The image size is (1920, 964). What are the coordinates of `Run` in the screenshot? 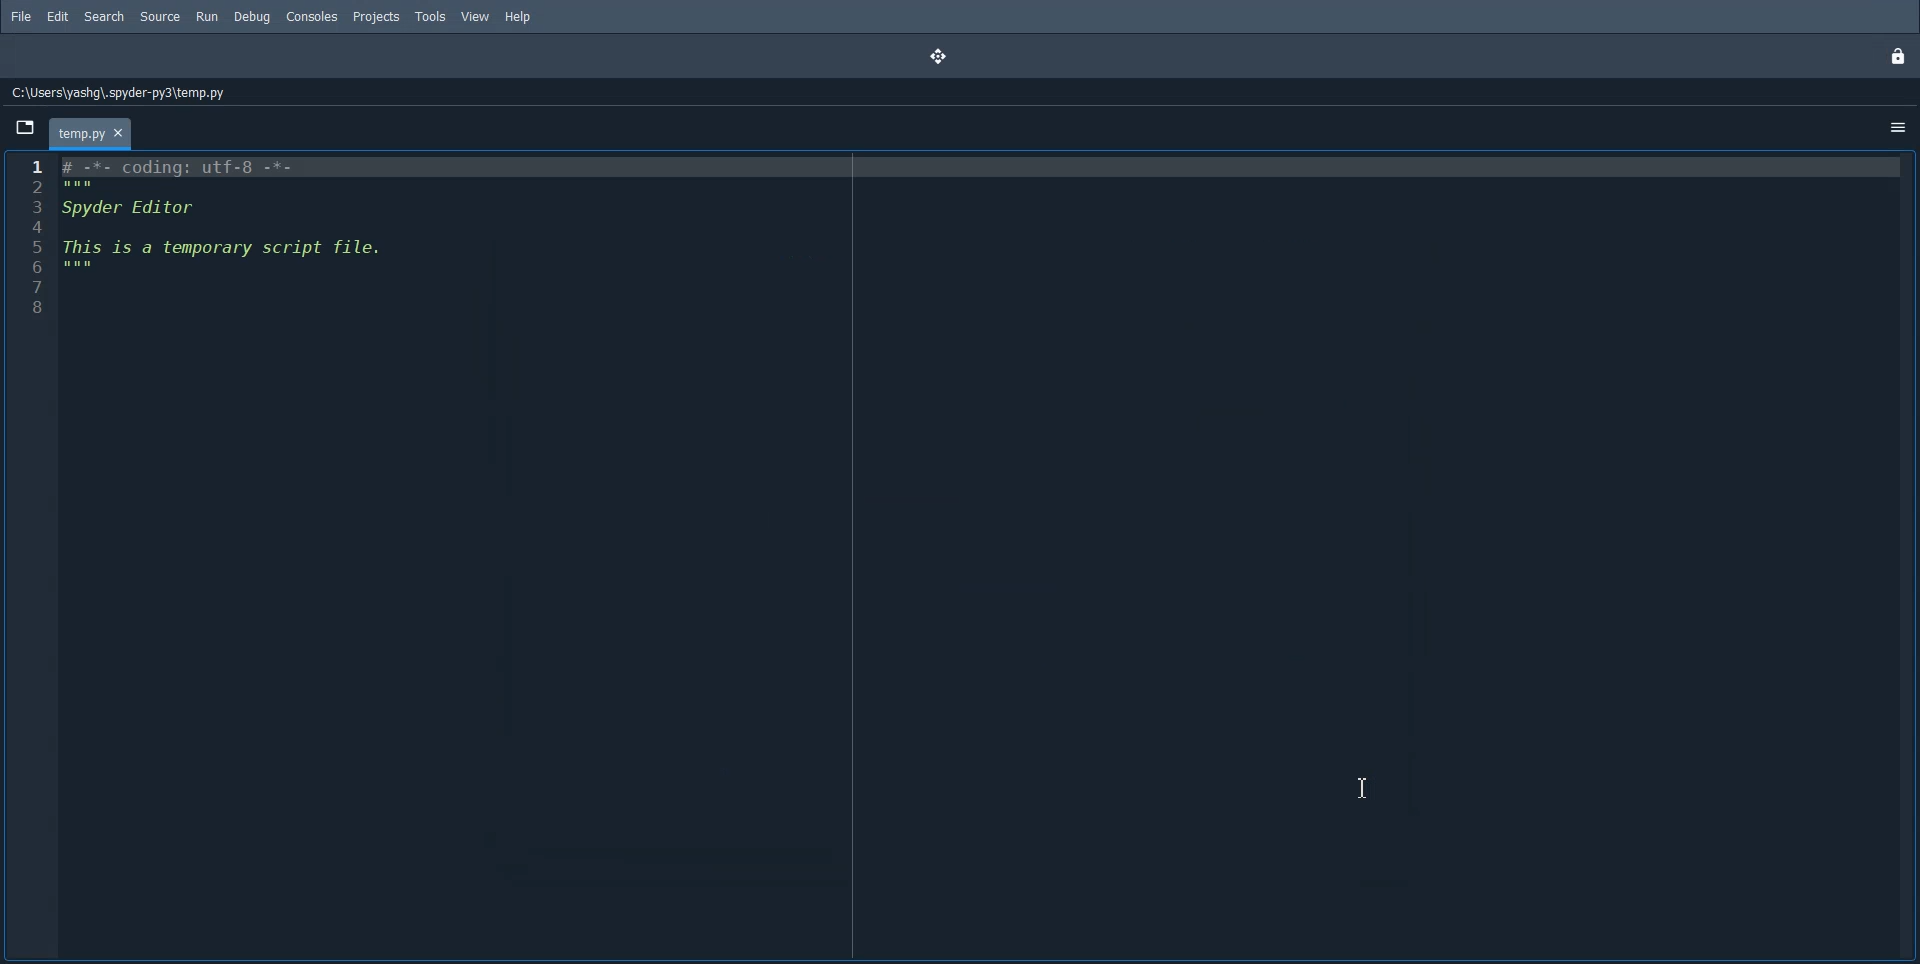 It's located at (207, 17).